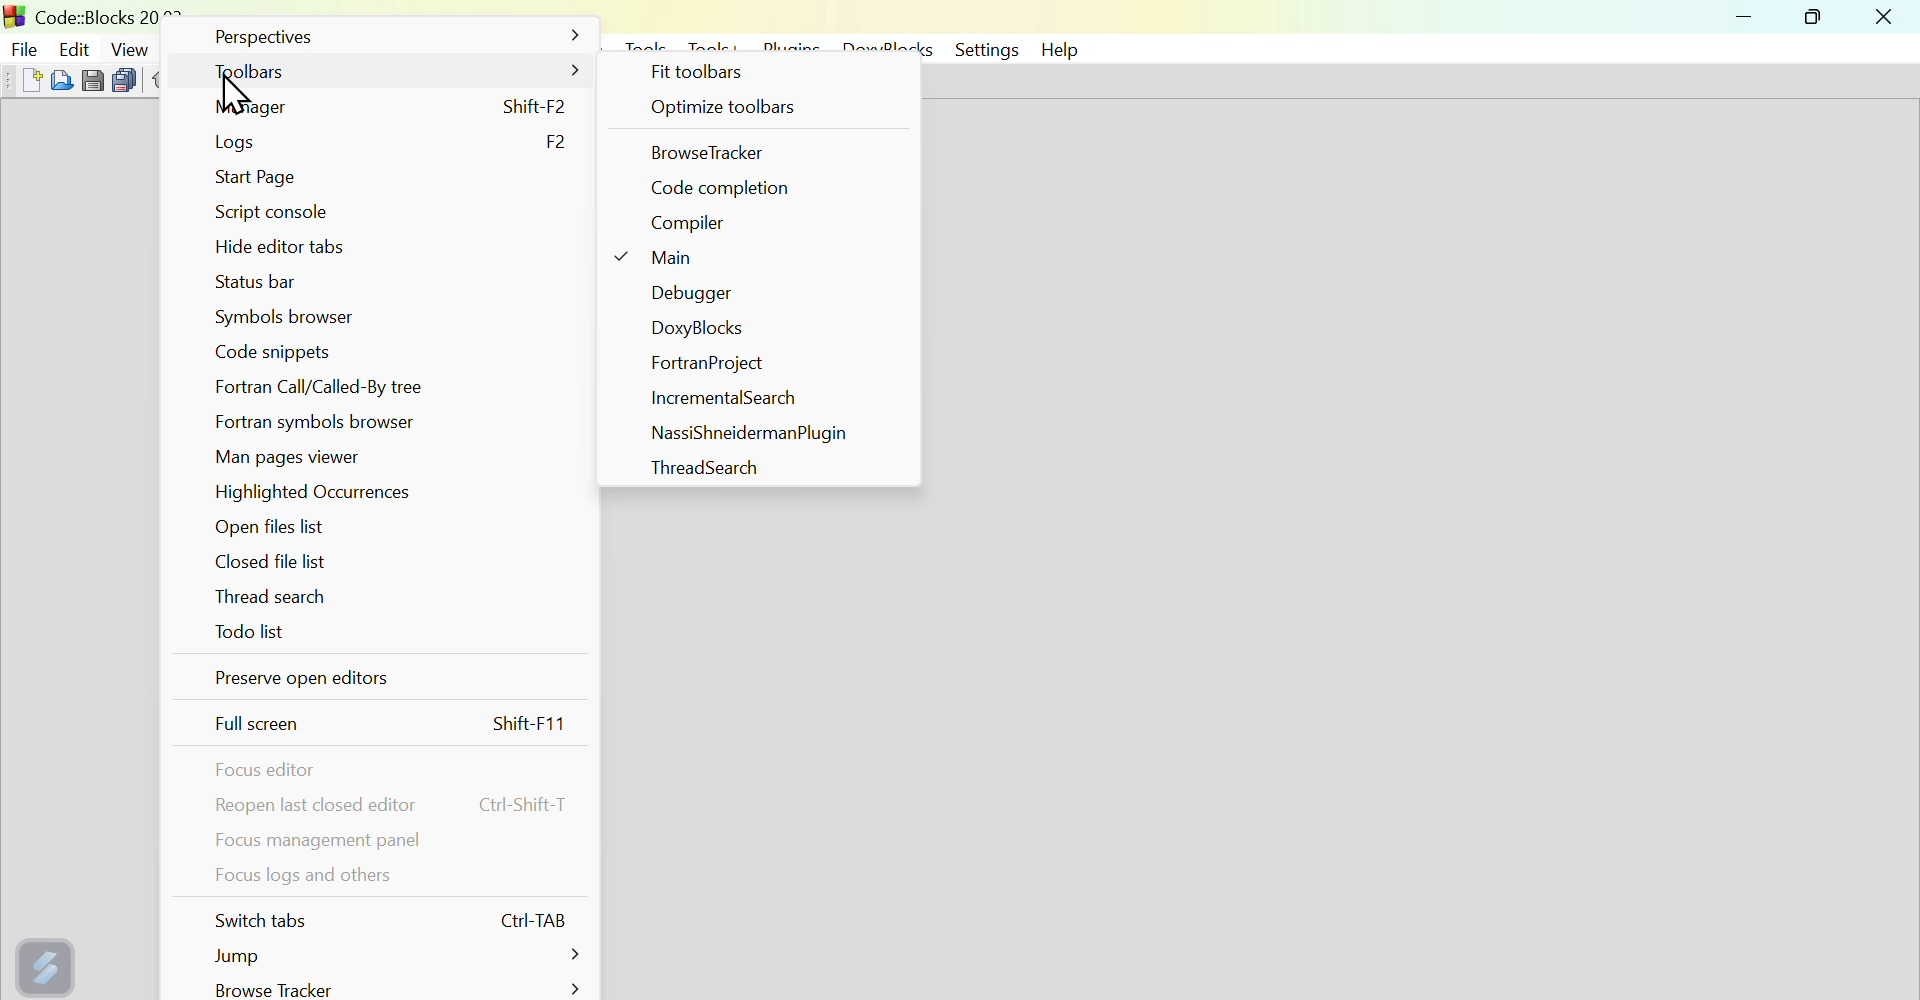 The width and height of the screenshot is (1920, 1000). What do you see at coordinates (267, 561) in the screenshot?
I see `Closed files list` at bounding box center [267, 561].